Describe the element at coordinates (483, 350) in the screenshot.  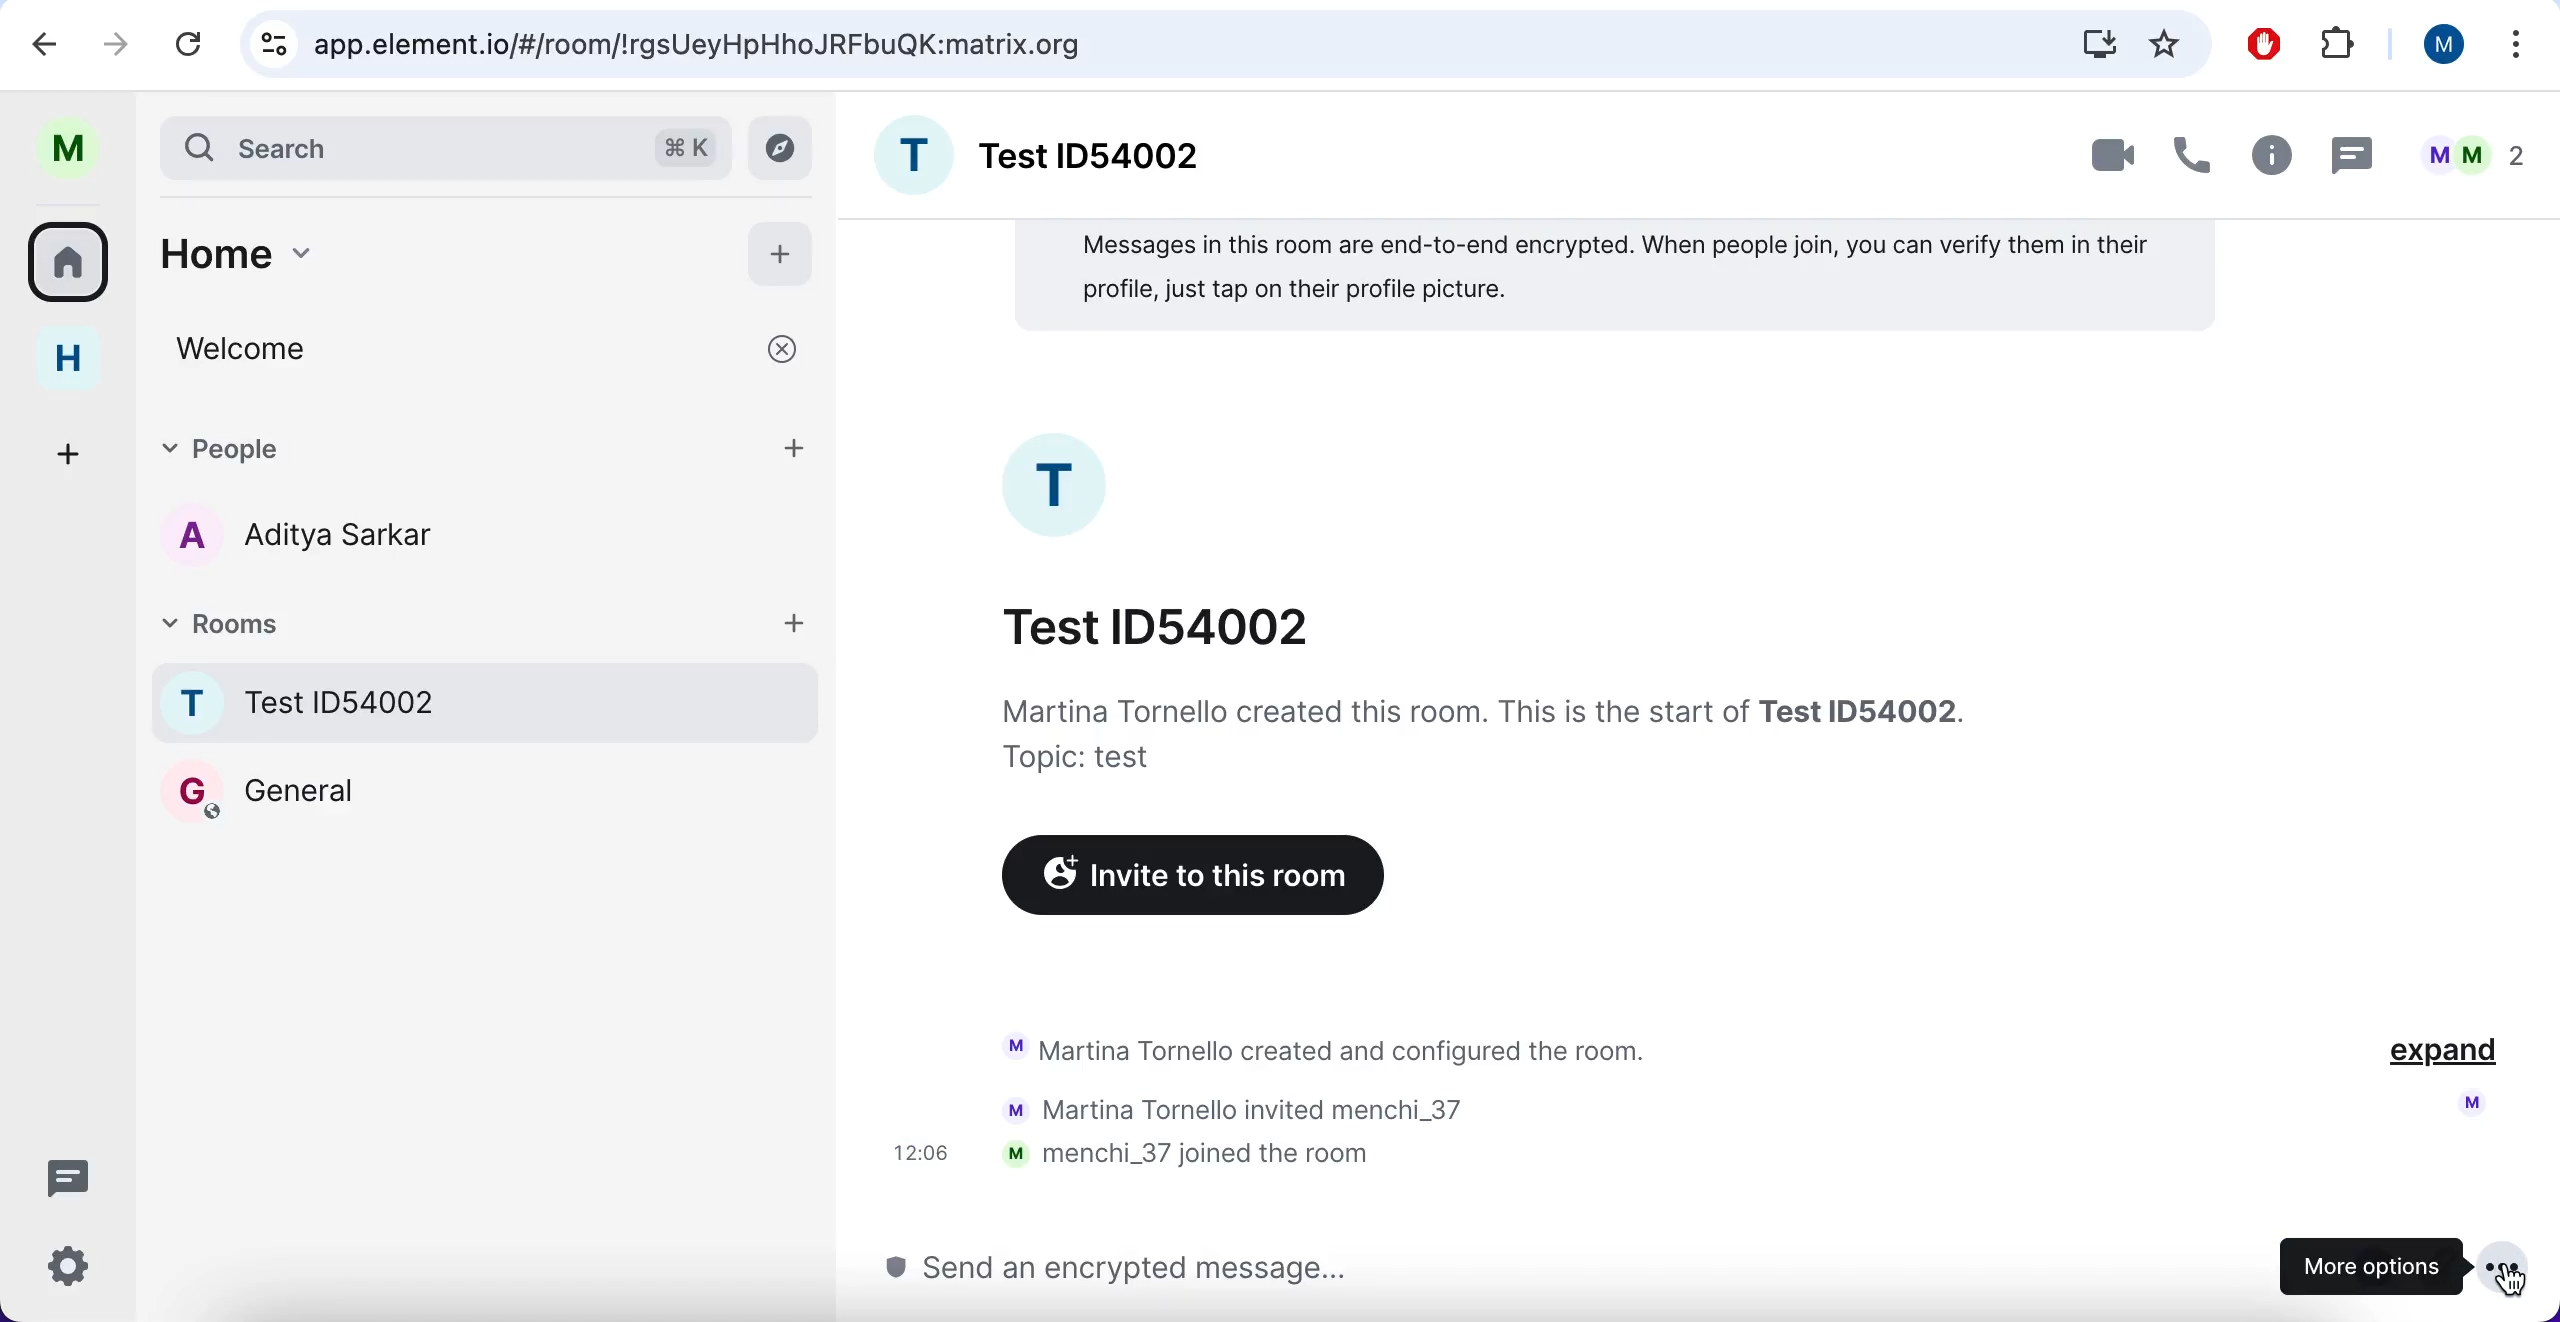
I see `welcome` at that location.